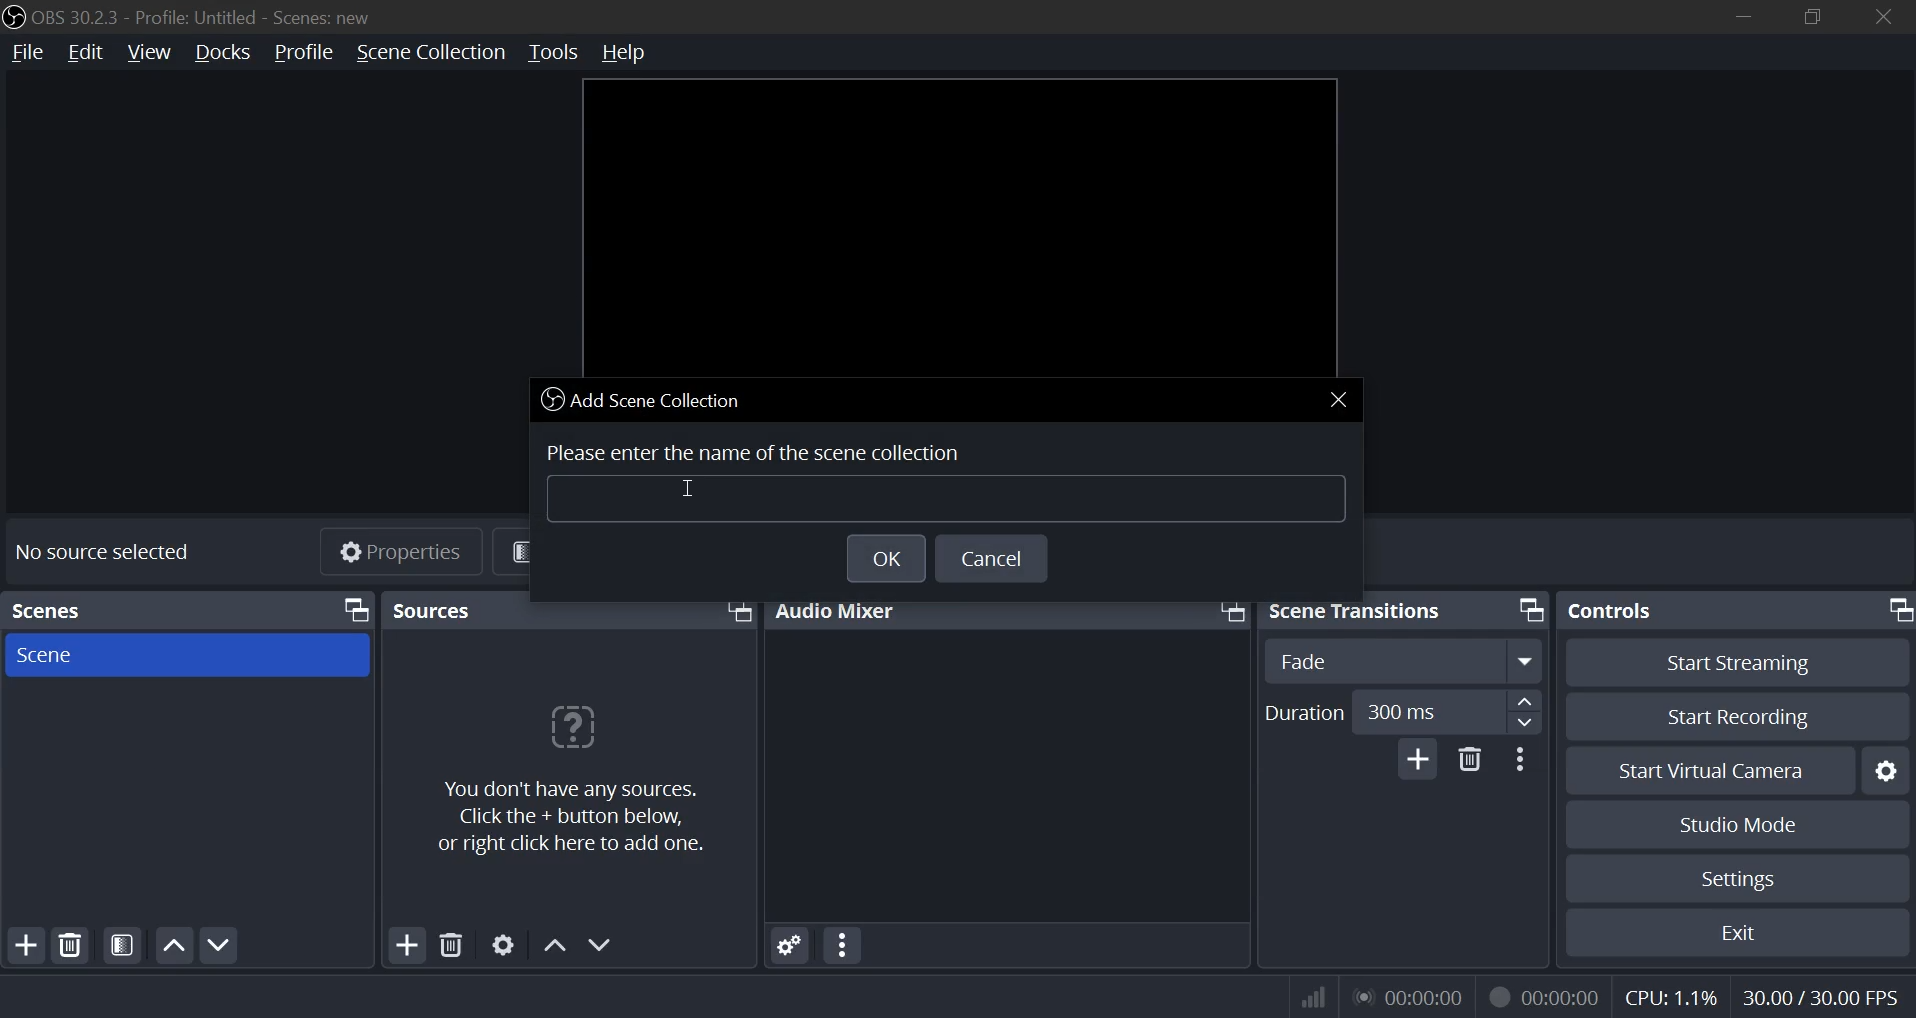 This screenshot has height=1018, width=1916. Describe the element at coordinates (1524, 759) in the screenshot. I see `more` at that location.